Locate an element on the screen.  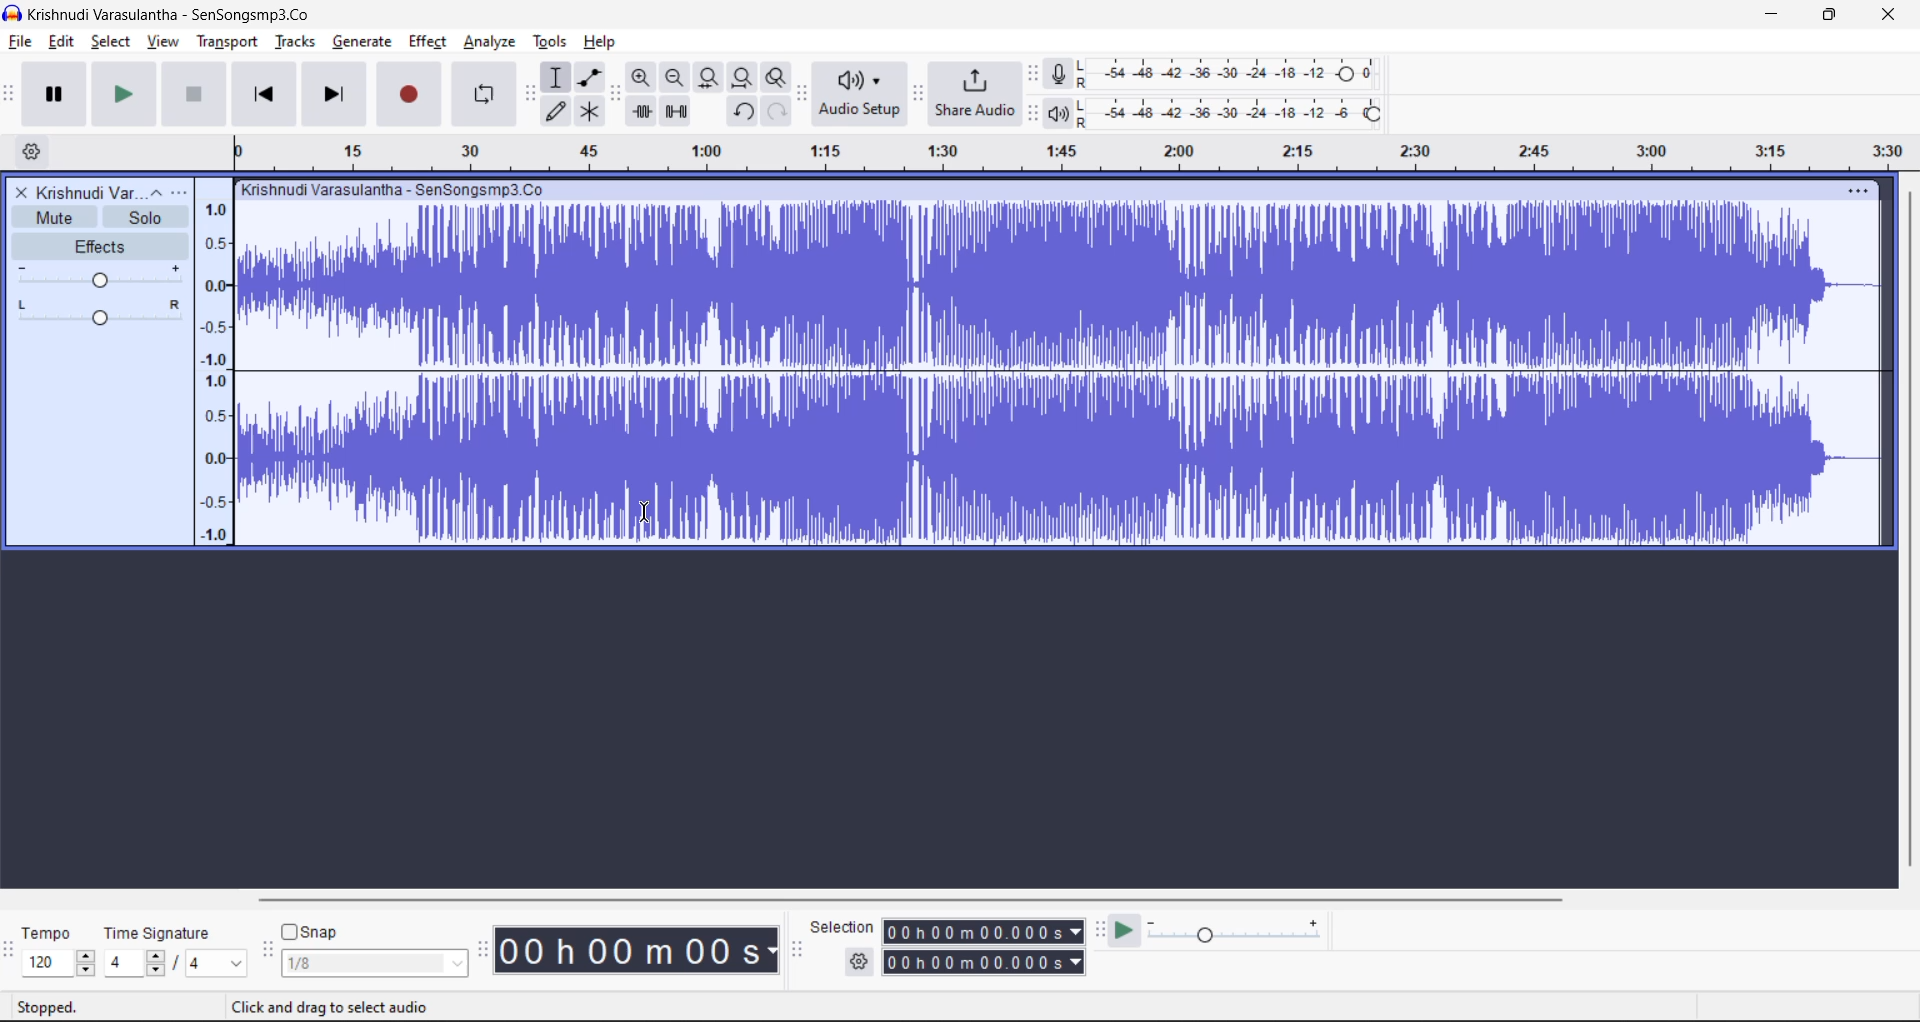
playback speed is located at coordinates (1235, 928).